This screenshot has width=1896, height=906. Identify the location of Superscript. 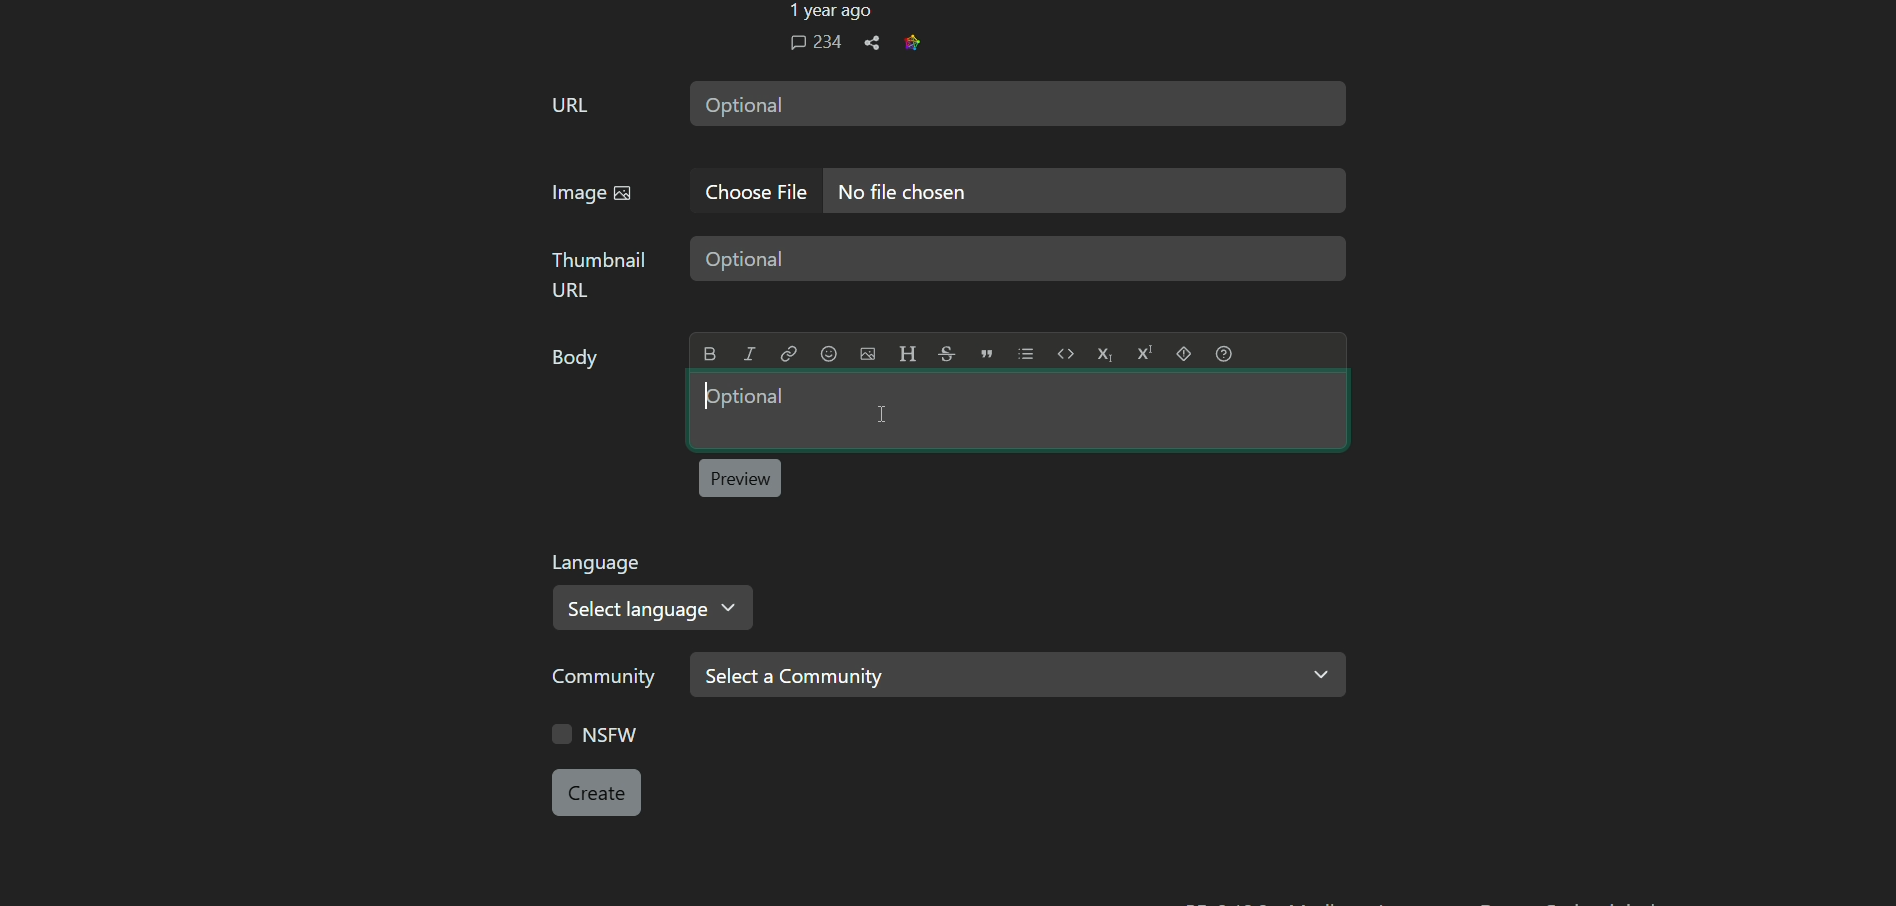
(1144, 352).